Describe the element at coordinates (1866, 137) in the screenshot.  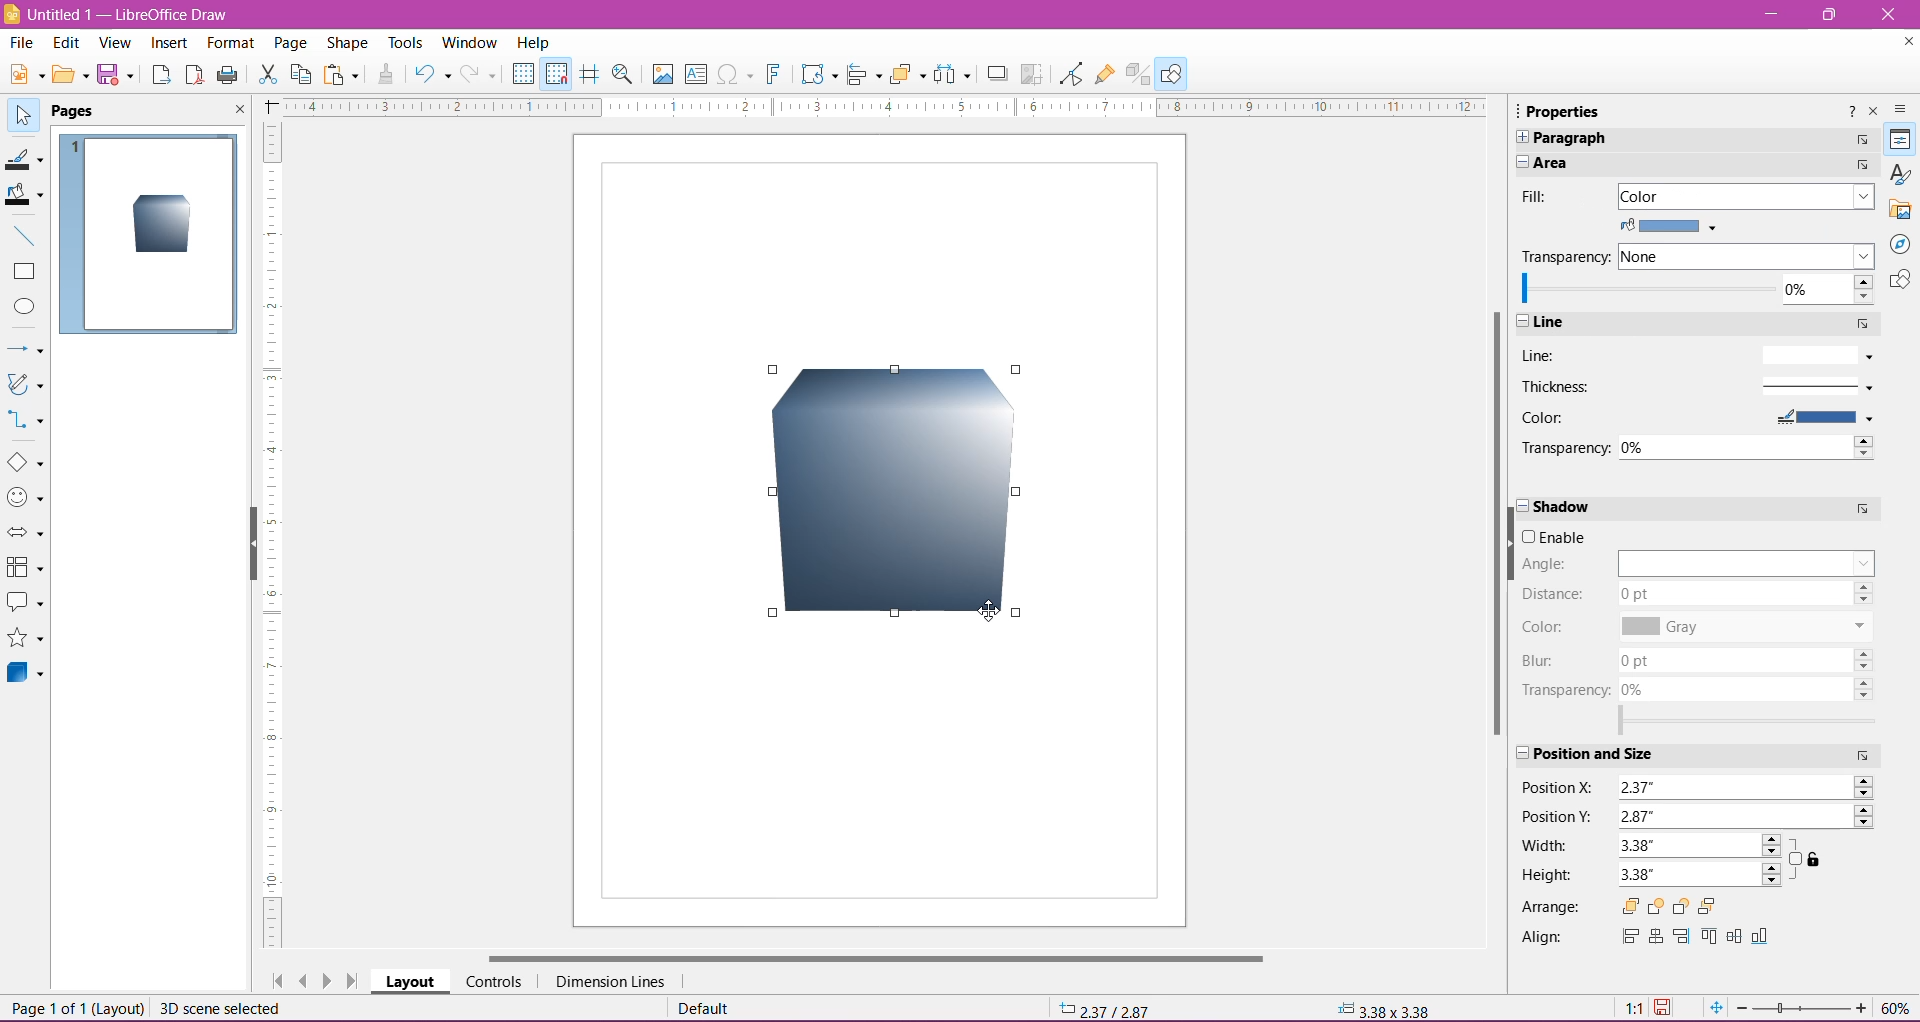
I see `More Options` at that location.